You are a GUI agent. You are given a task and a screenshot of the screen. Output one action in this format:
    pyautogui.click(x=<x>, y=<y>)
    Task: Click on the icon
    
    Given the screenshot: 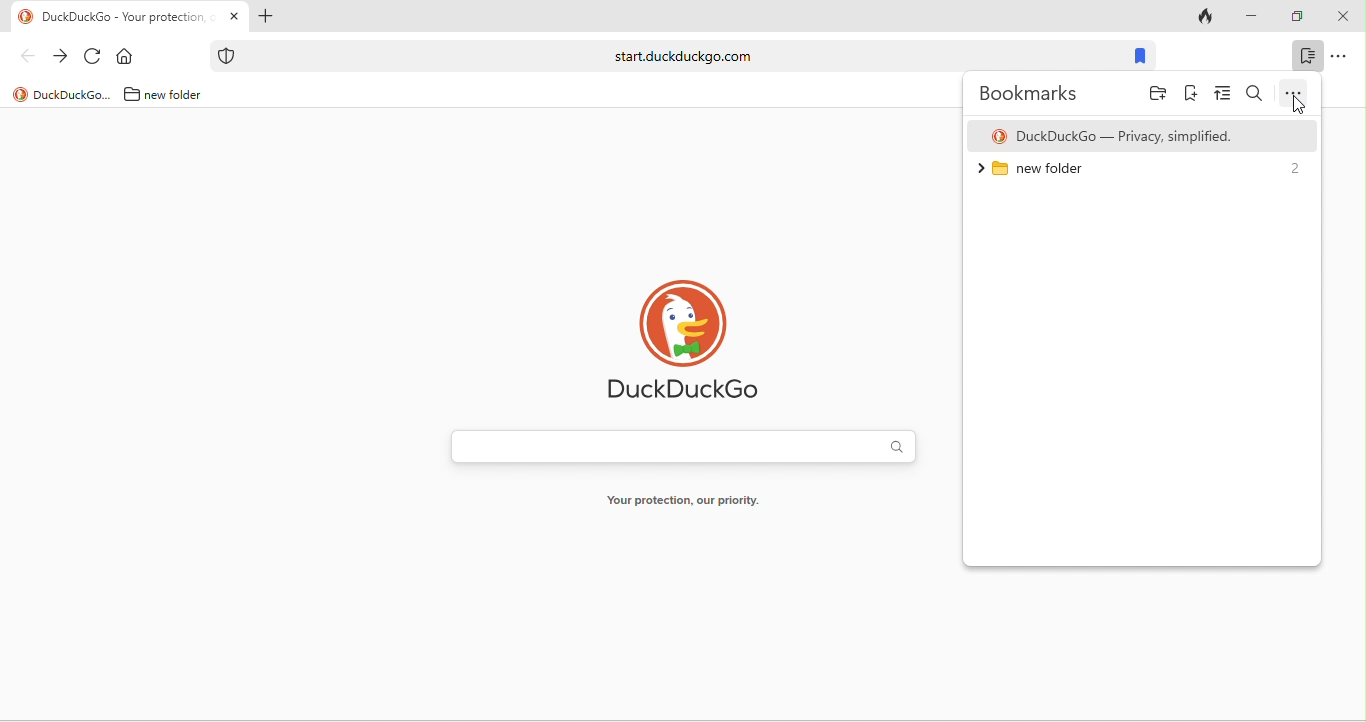 What is the action you would take?
    pyautogui.click(x=26, y=17)
    